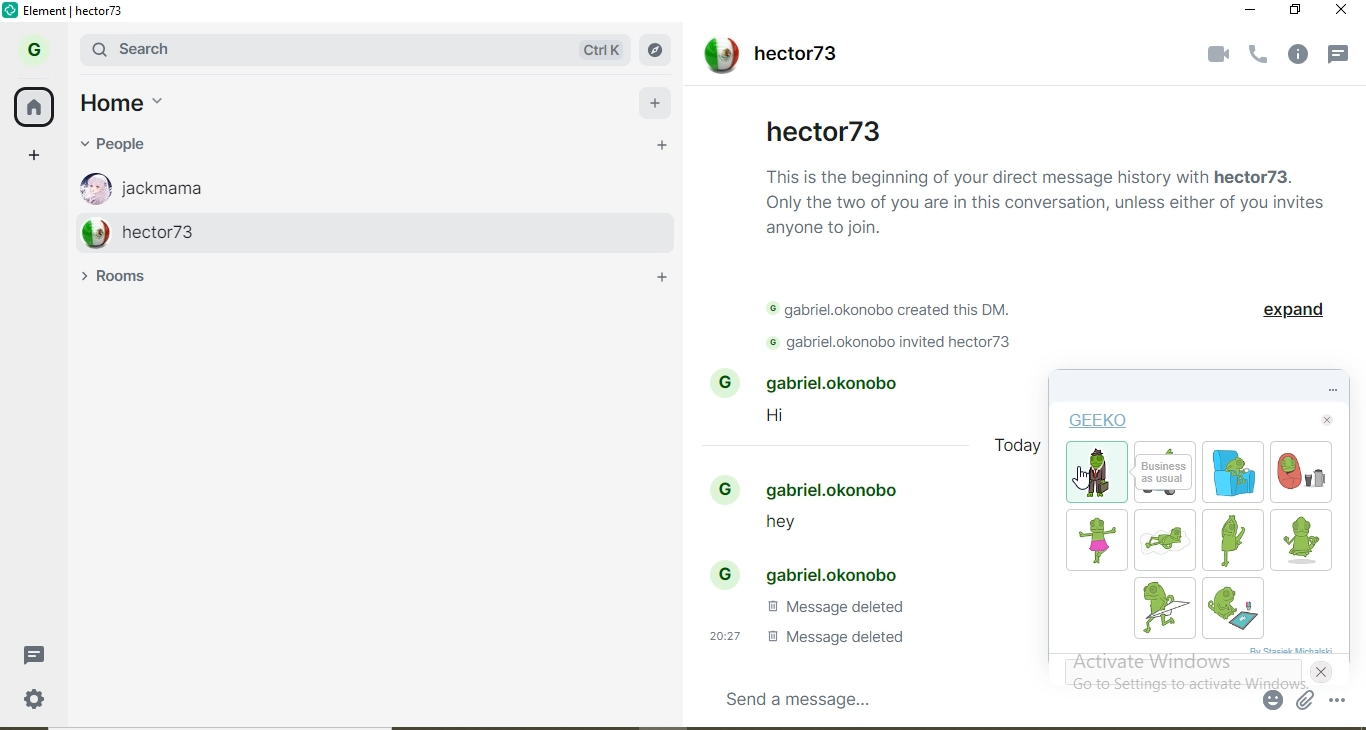 This screenshot has height=730, width=1366. I want to click on add, so click(657, 99).